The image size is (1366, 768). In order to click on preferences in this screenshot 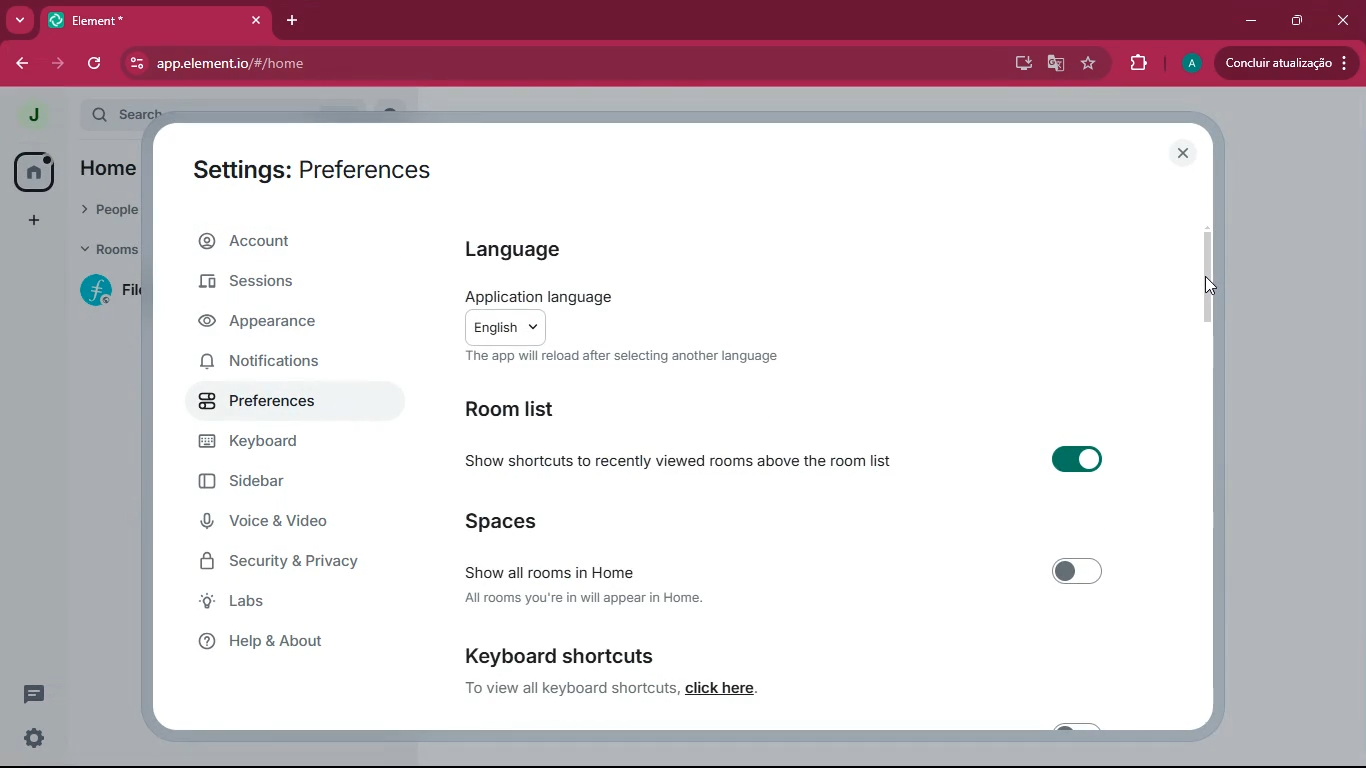, I will do `click(273, 409)`.